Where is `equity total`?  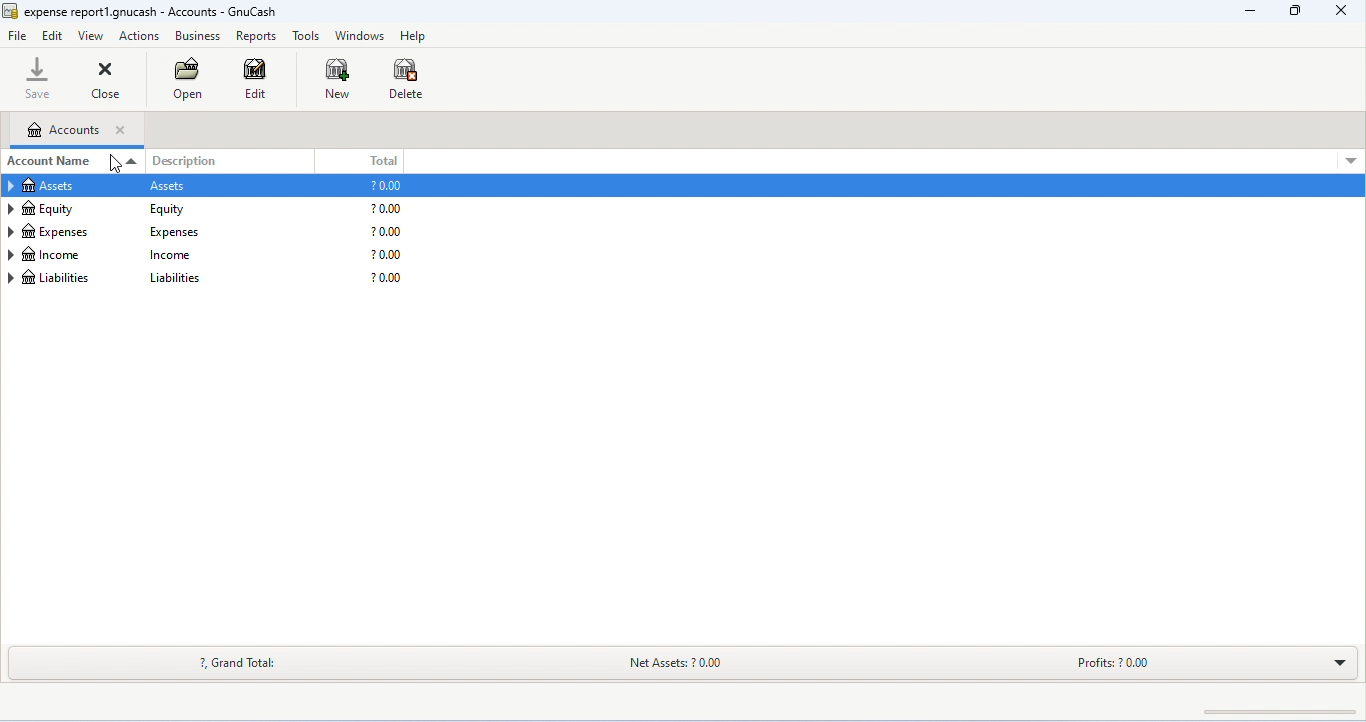 equity total is located at coordinates (389, 210).